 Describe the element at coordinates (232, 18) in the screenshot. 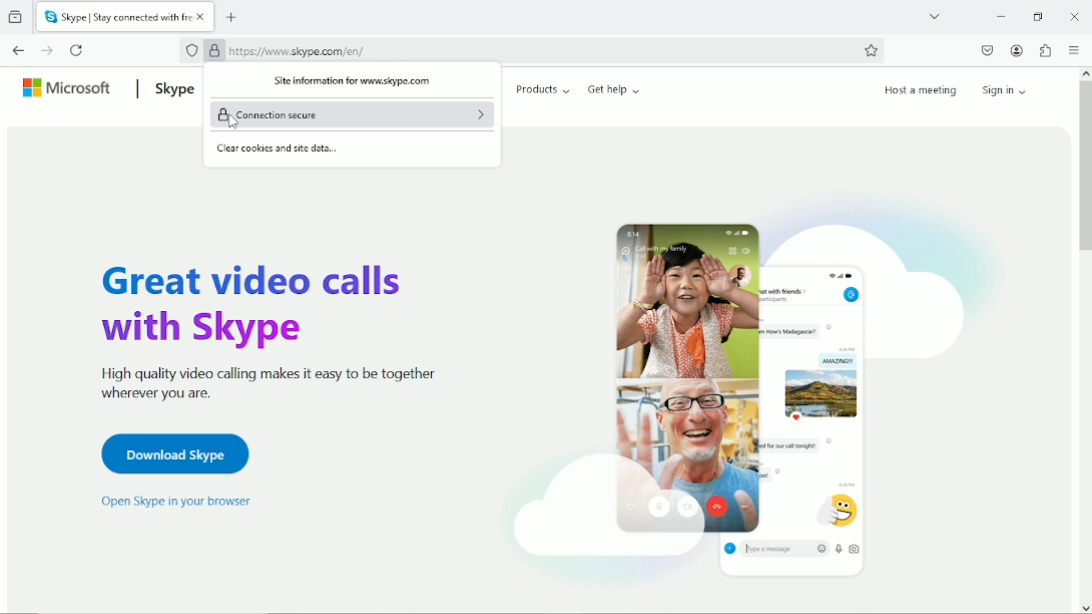

I see `New tab` at that location.